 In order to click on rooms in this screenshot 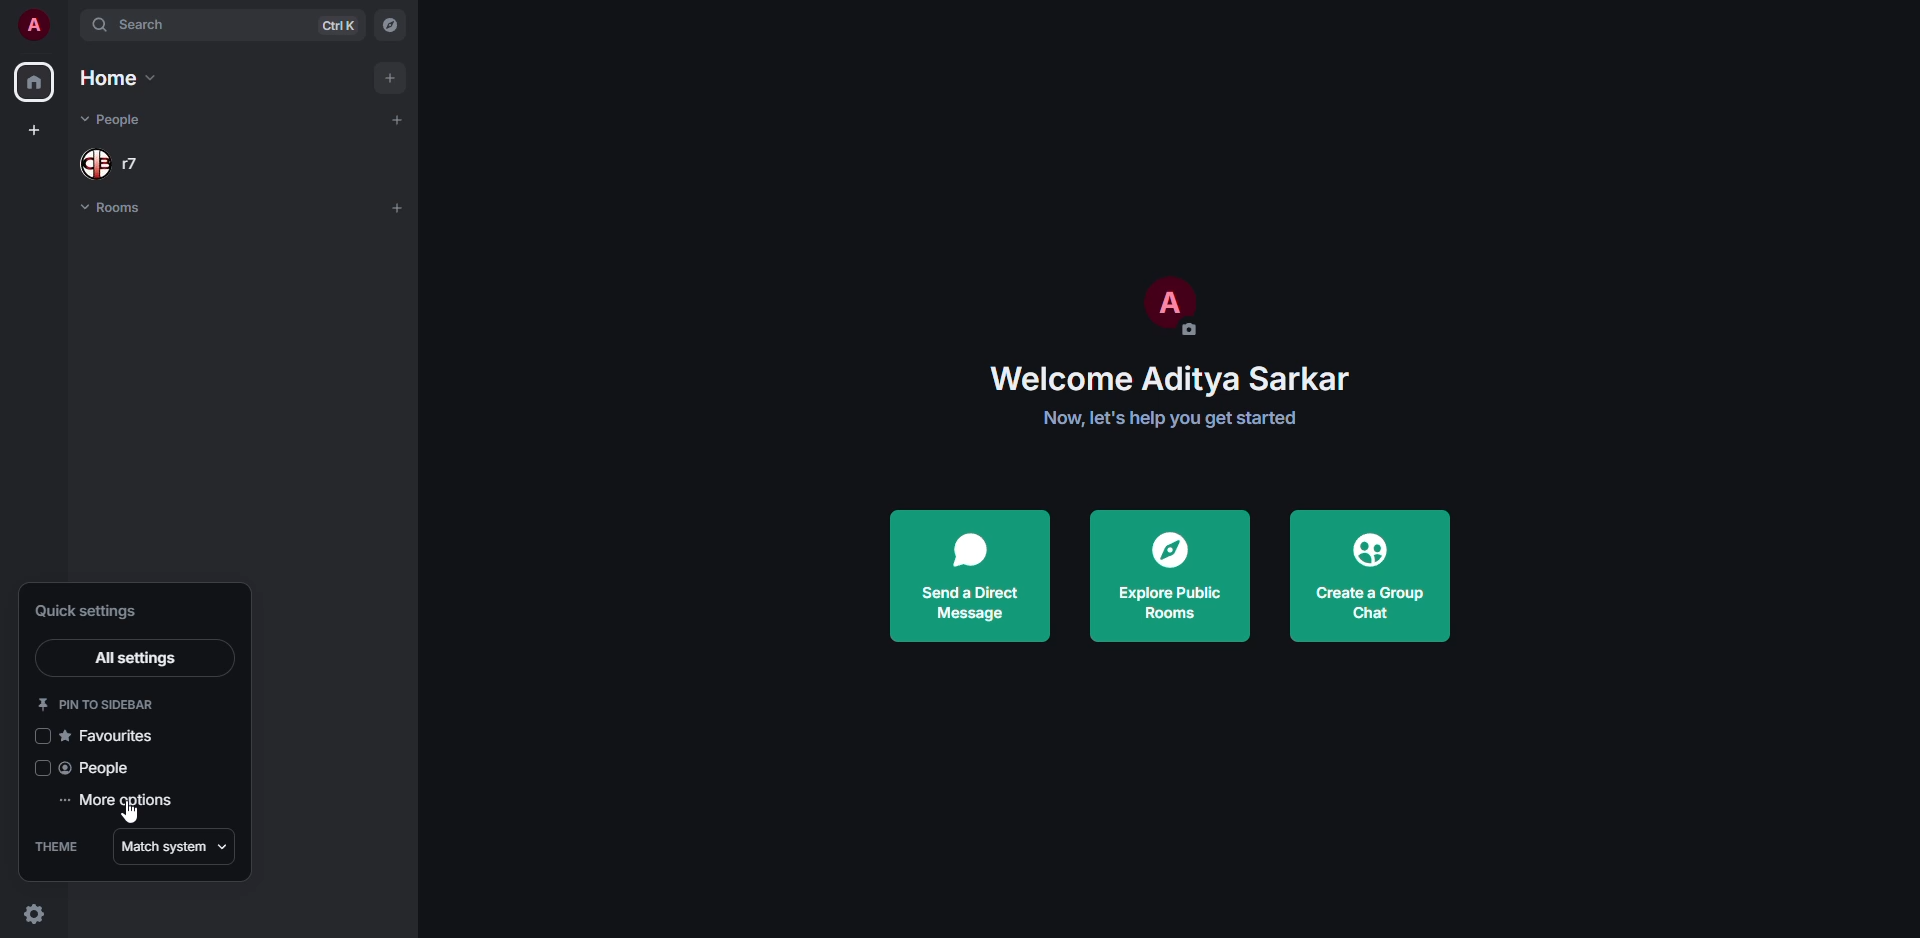, I will do `click(117, 208)`.